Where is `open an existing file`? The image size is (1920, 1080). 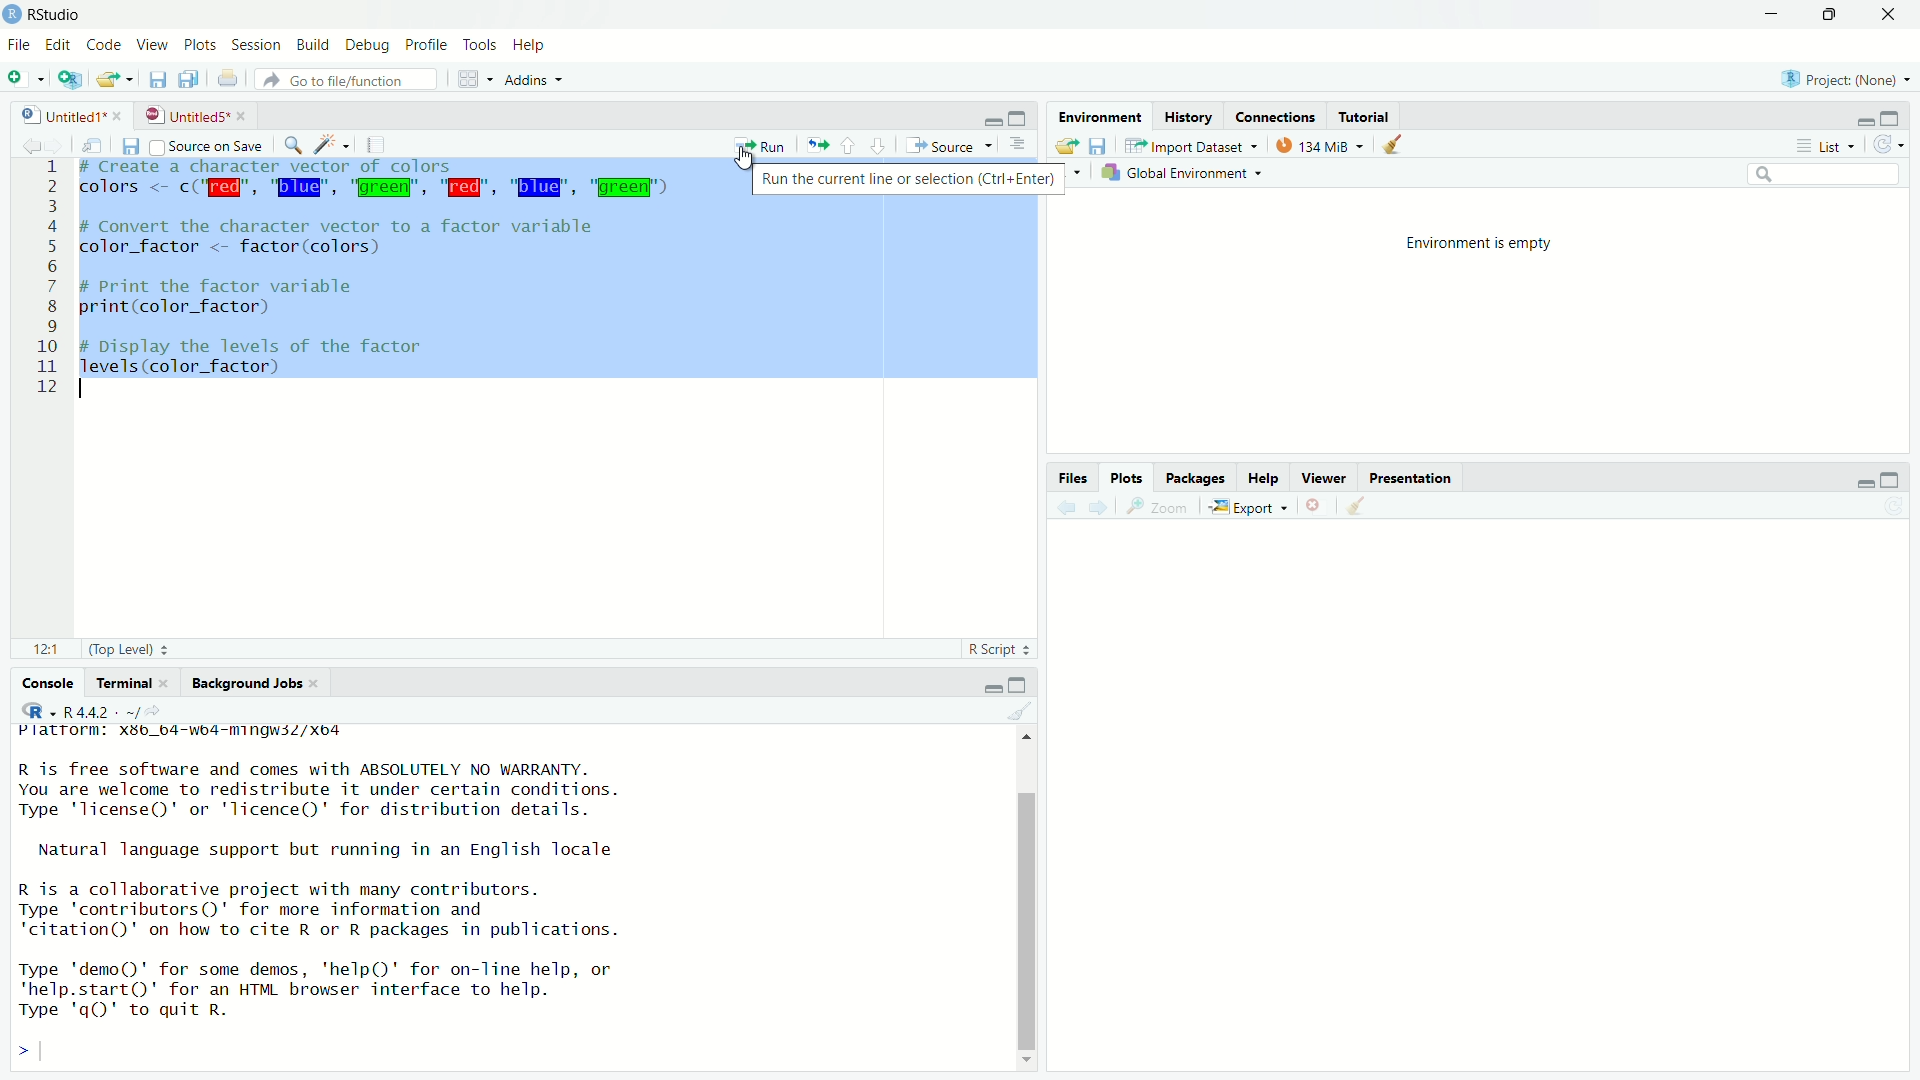
open an existing file is located at coordinates (116, 79).